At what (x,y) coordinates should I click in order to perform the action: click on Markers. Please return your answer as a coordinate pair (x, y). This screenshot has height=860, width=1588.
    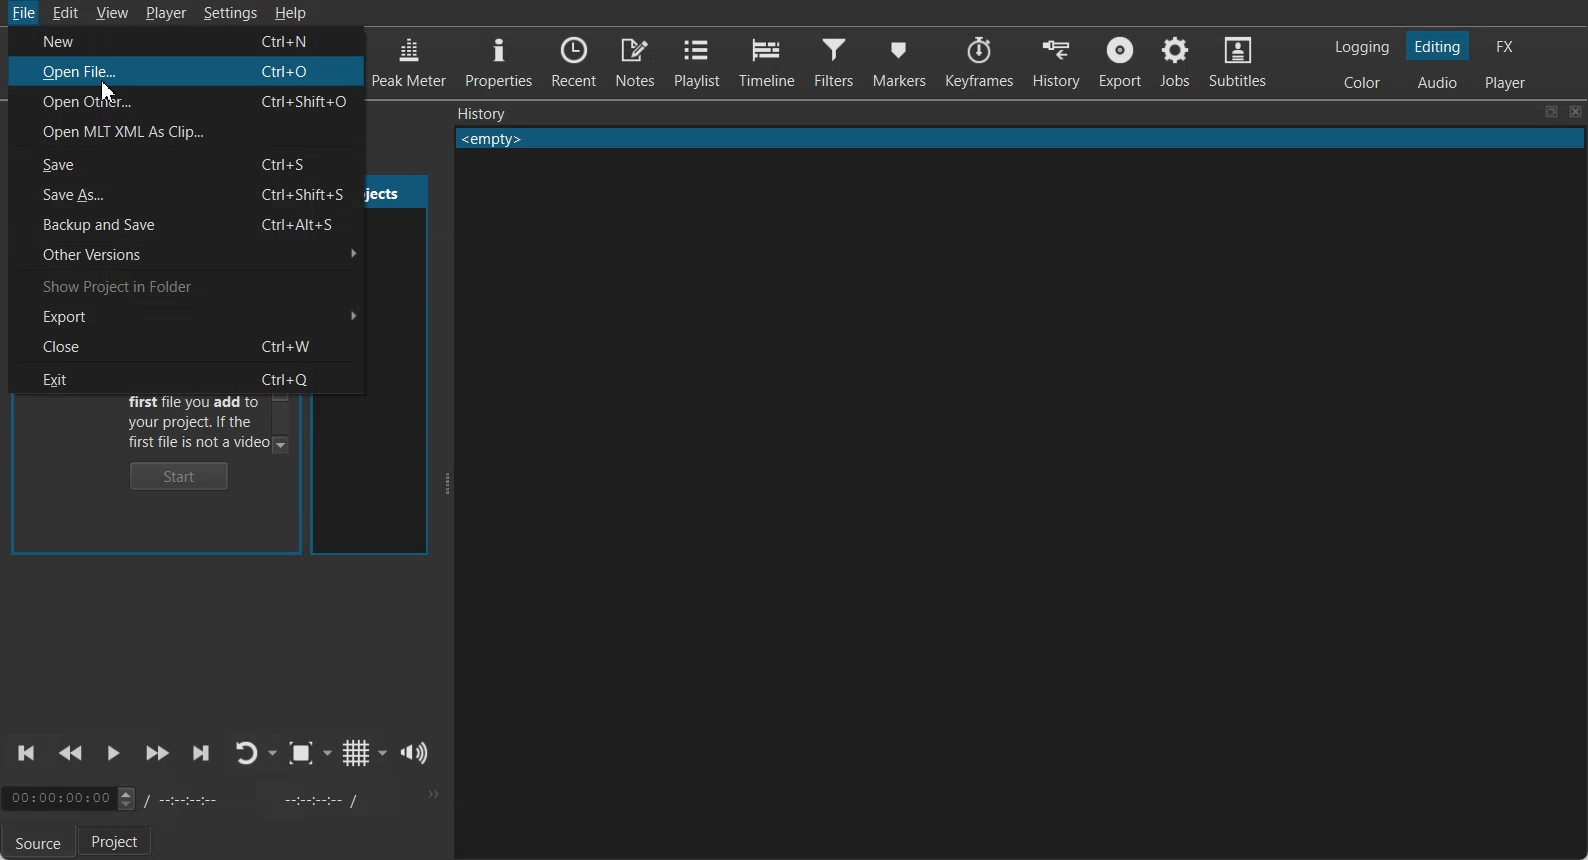
    Looking at the image, I should click on (900, 61).